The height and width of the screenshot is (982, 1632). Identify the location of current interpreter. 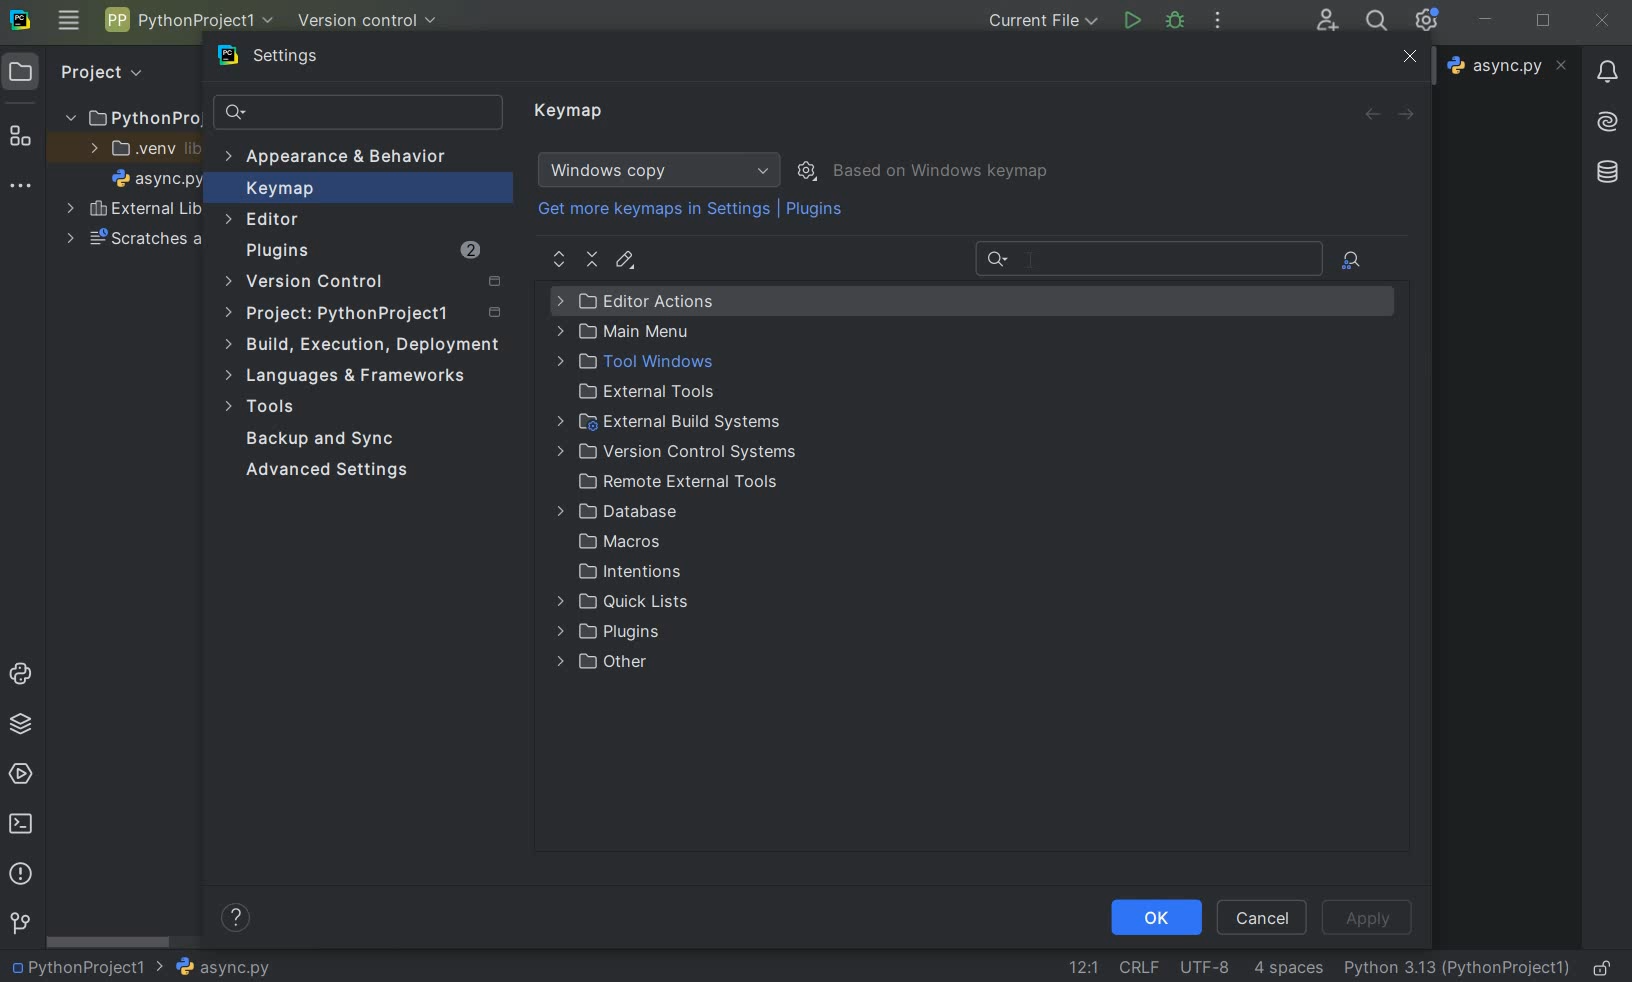
(1458, 967).